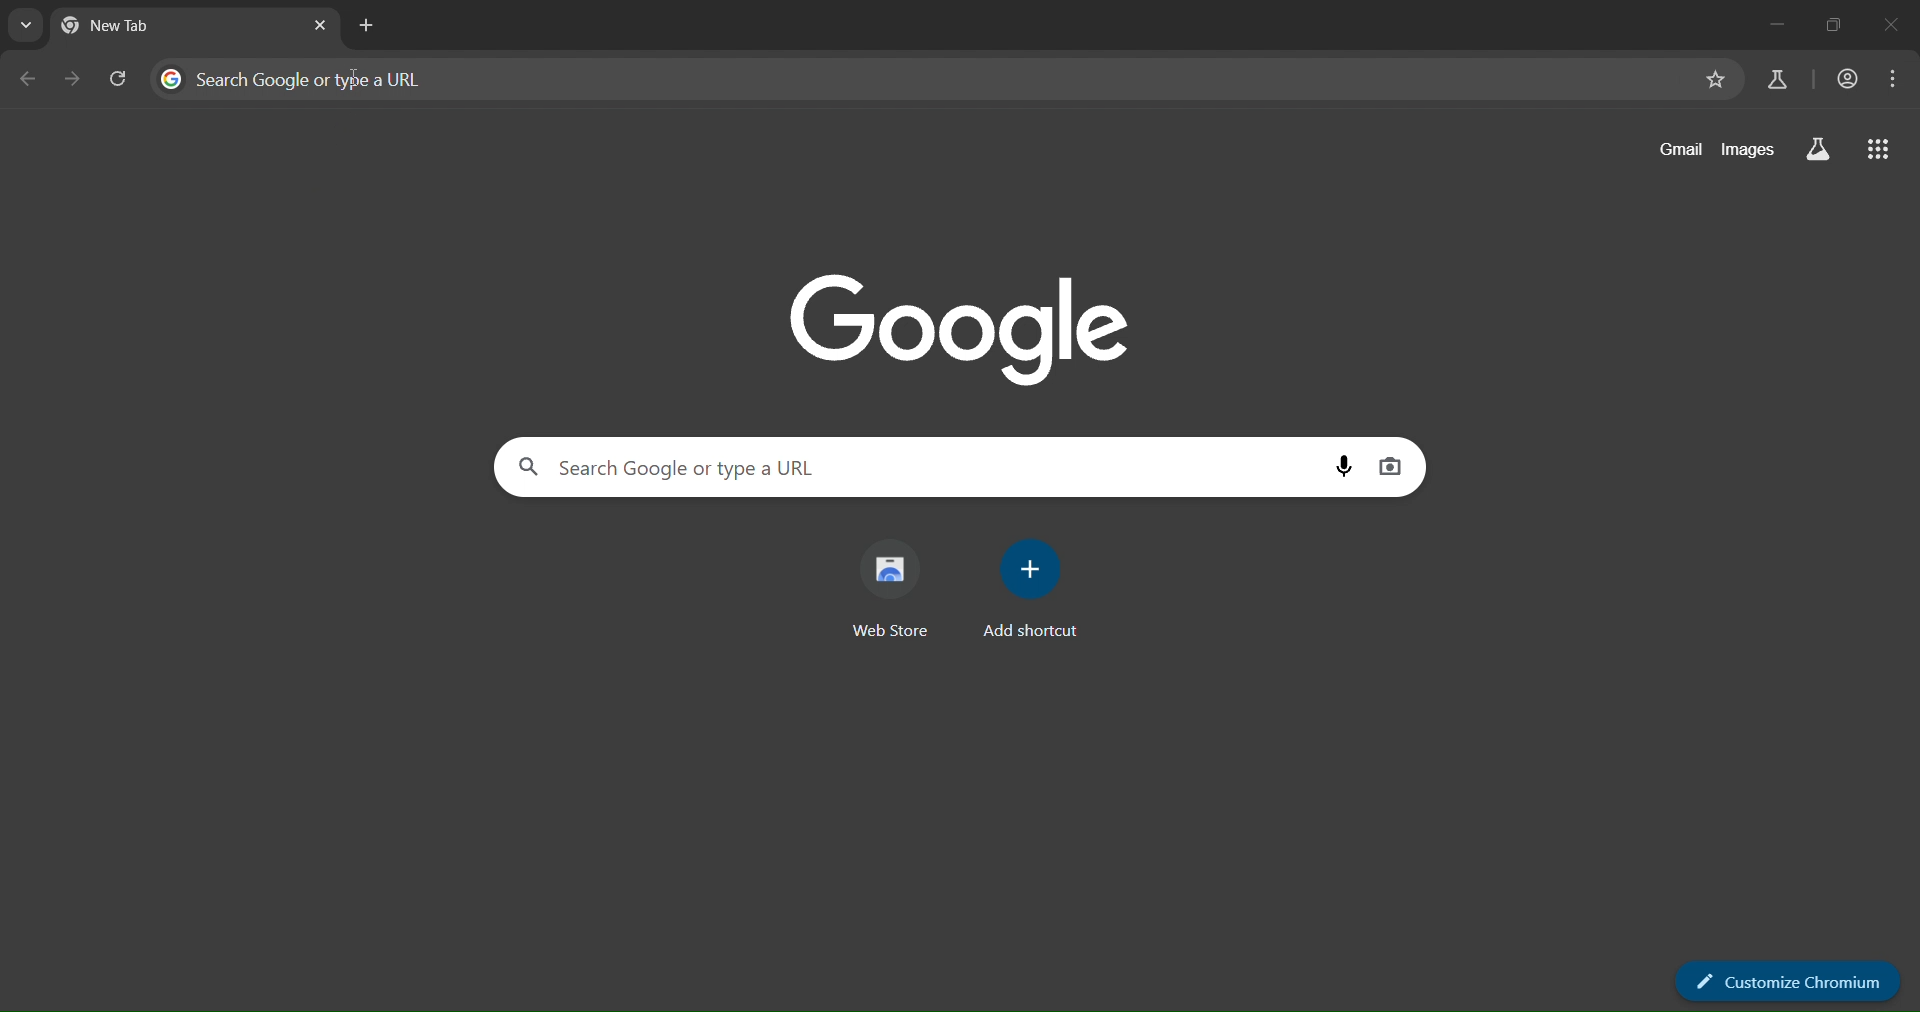 This screenshot has height=1012, width=1920. I want to click on go back one page, so click(28, 82).